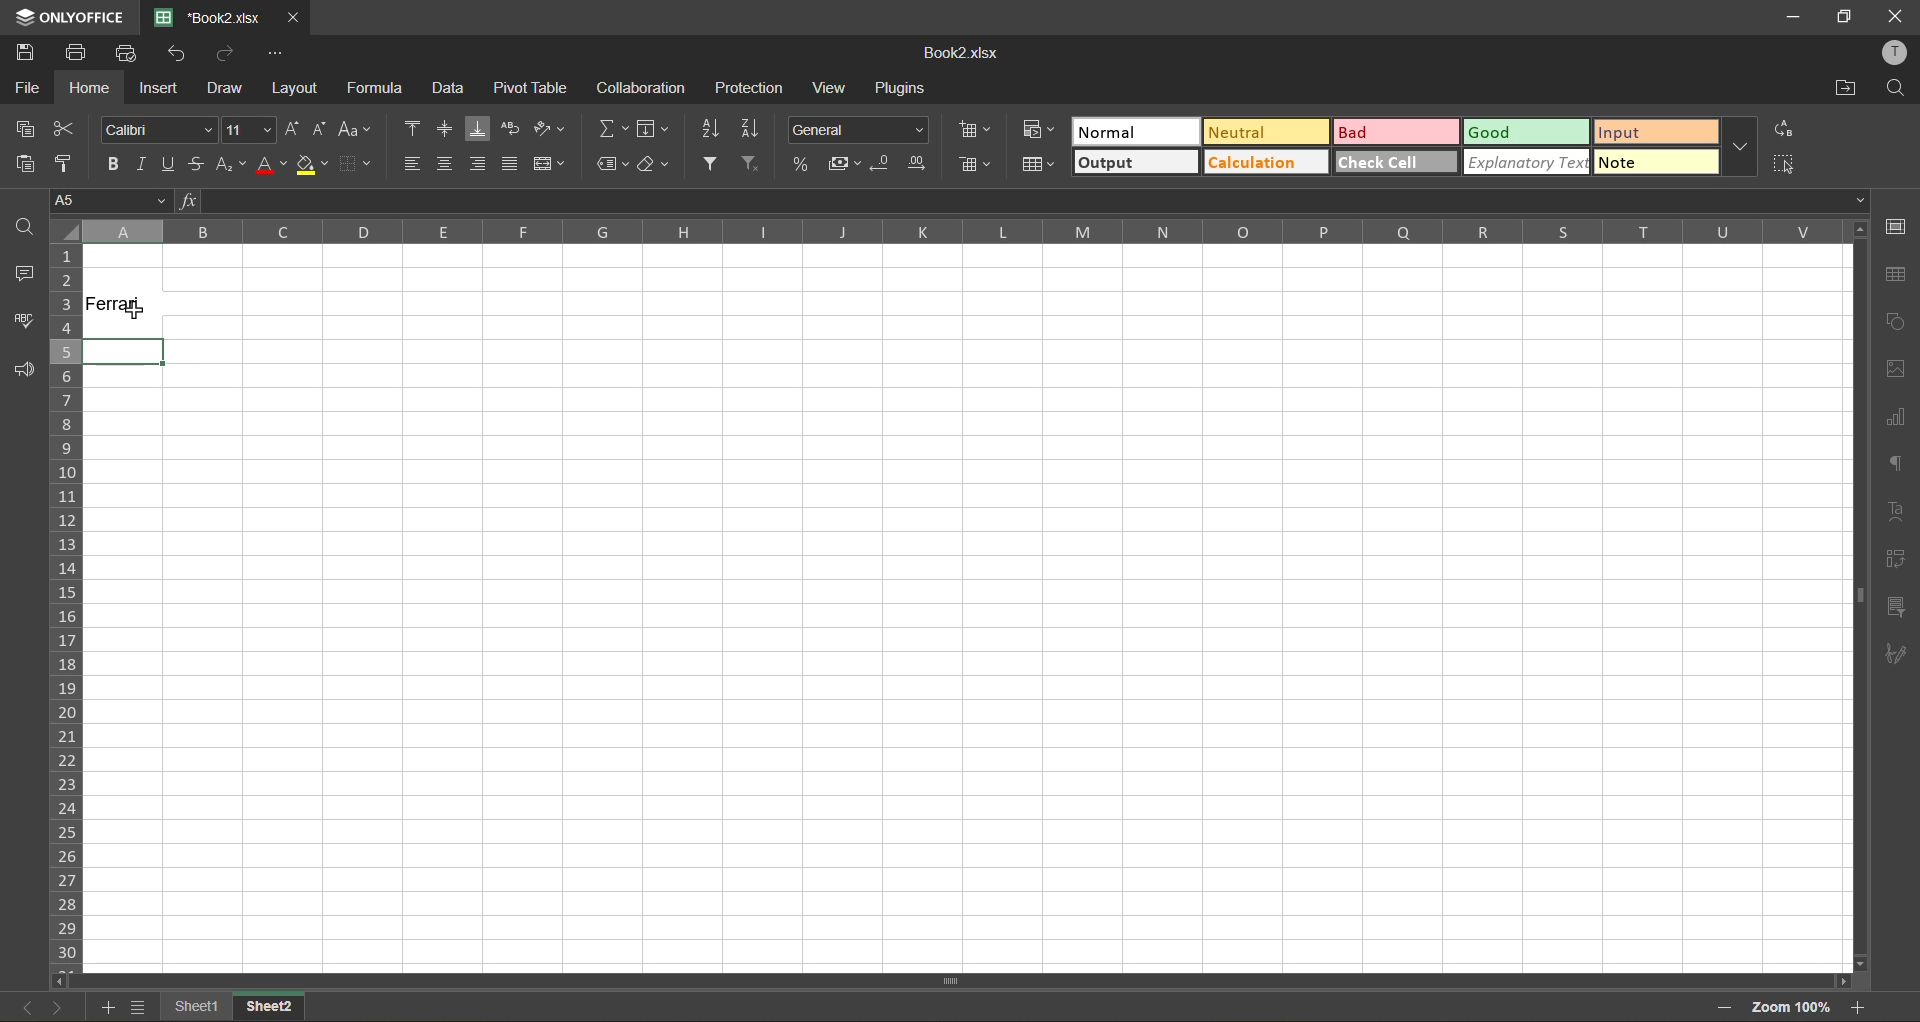 This screenshot has width=1920, height=1022. What do you see at coordinates (231, 164) in the screenshot?
I see `sub/superscript` at bounding box center [231, 164].